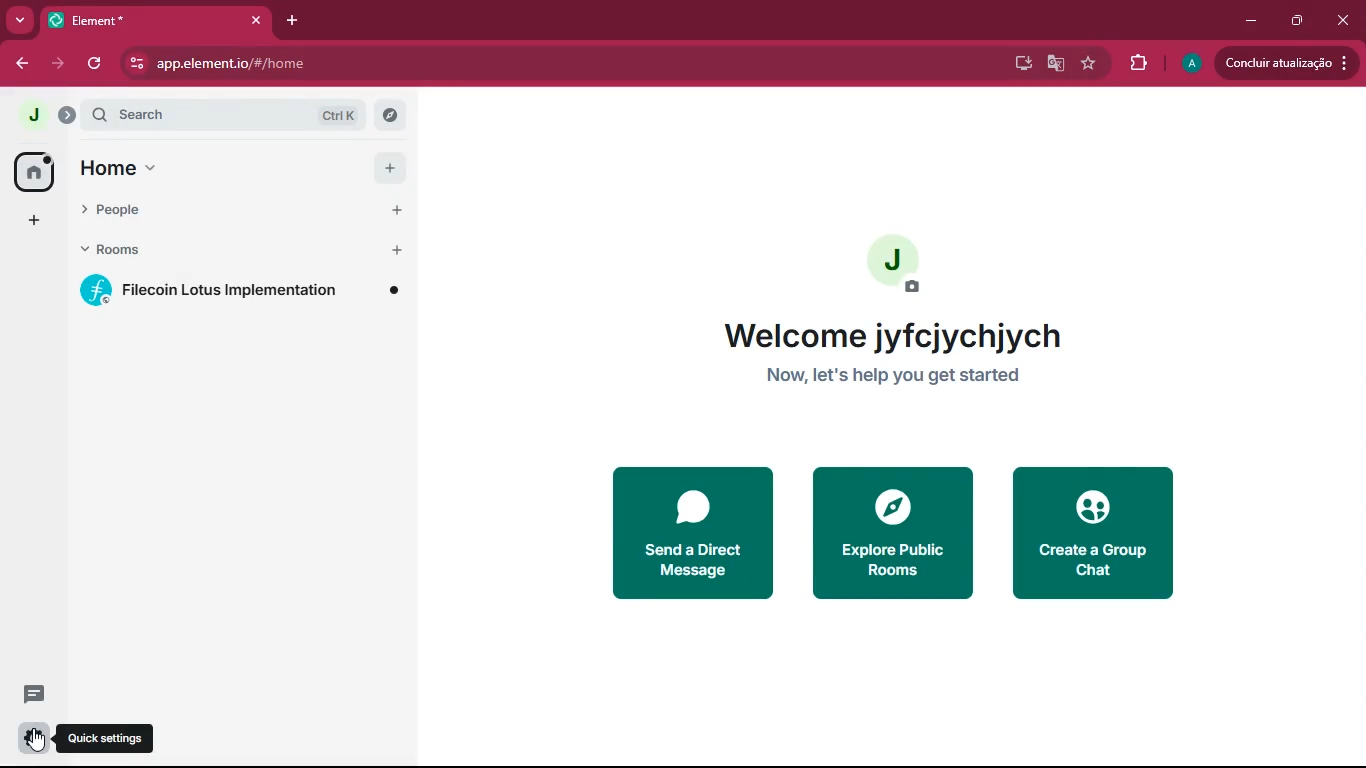 The width and height of the screenshot is (1366, 768). Describe the element at coordinates (1191, 65) in the screenshot. I see `profile` at that location.